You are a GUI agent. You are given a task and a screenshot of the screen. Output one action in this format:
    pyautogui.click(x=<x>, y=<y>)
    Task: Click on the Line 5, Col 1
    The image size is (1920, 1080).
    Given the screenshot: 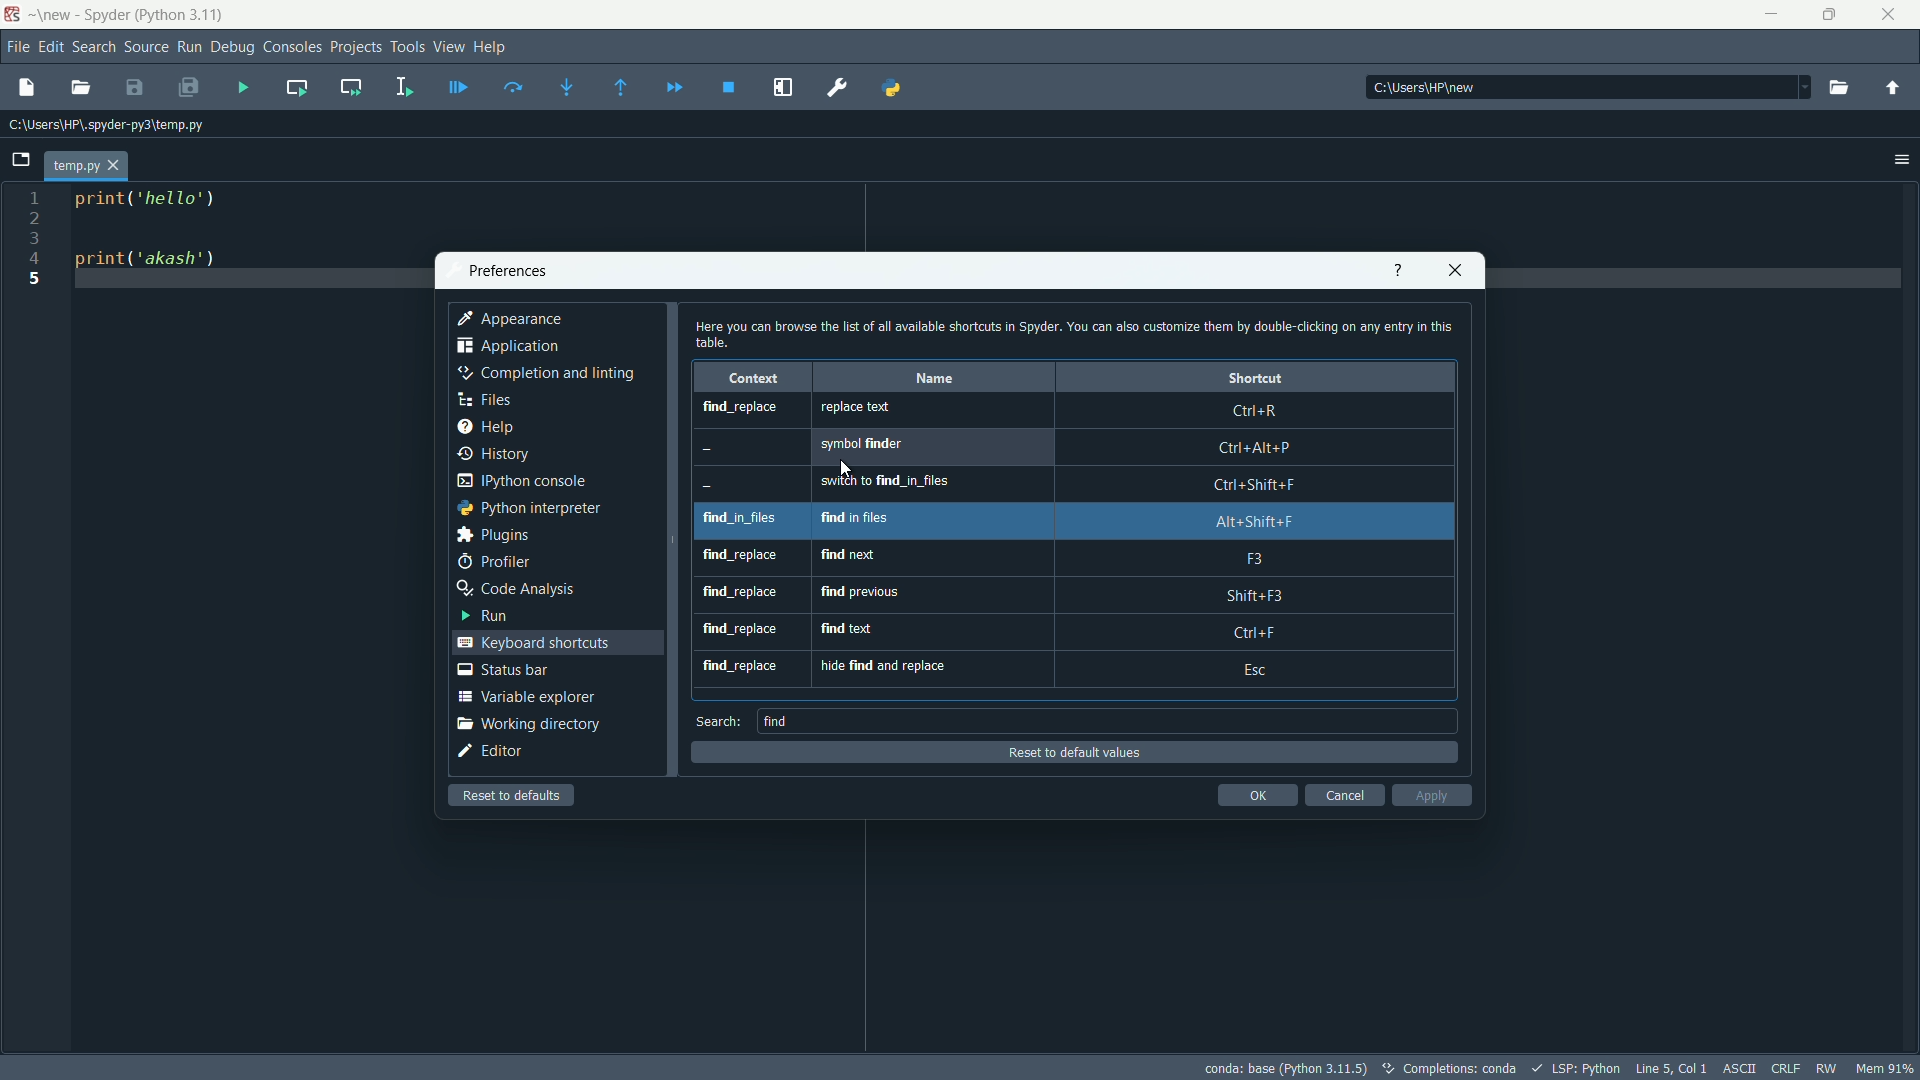 What is the action you would take?
    pyautogui.click(x=1671, y=1068)
    